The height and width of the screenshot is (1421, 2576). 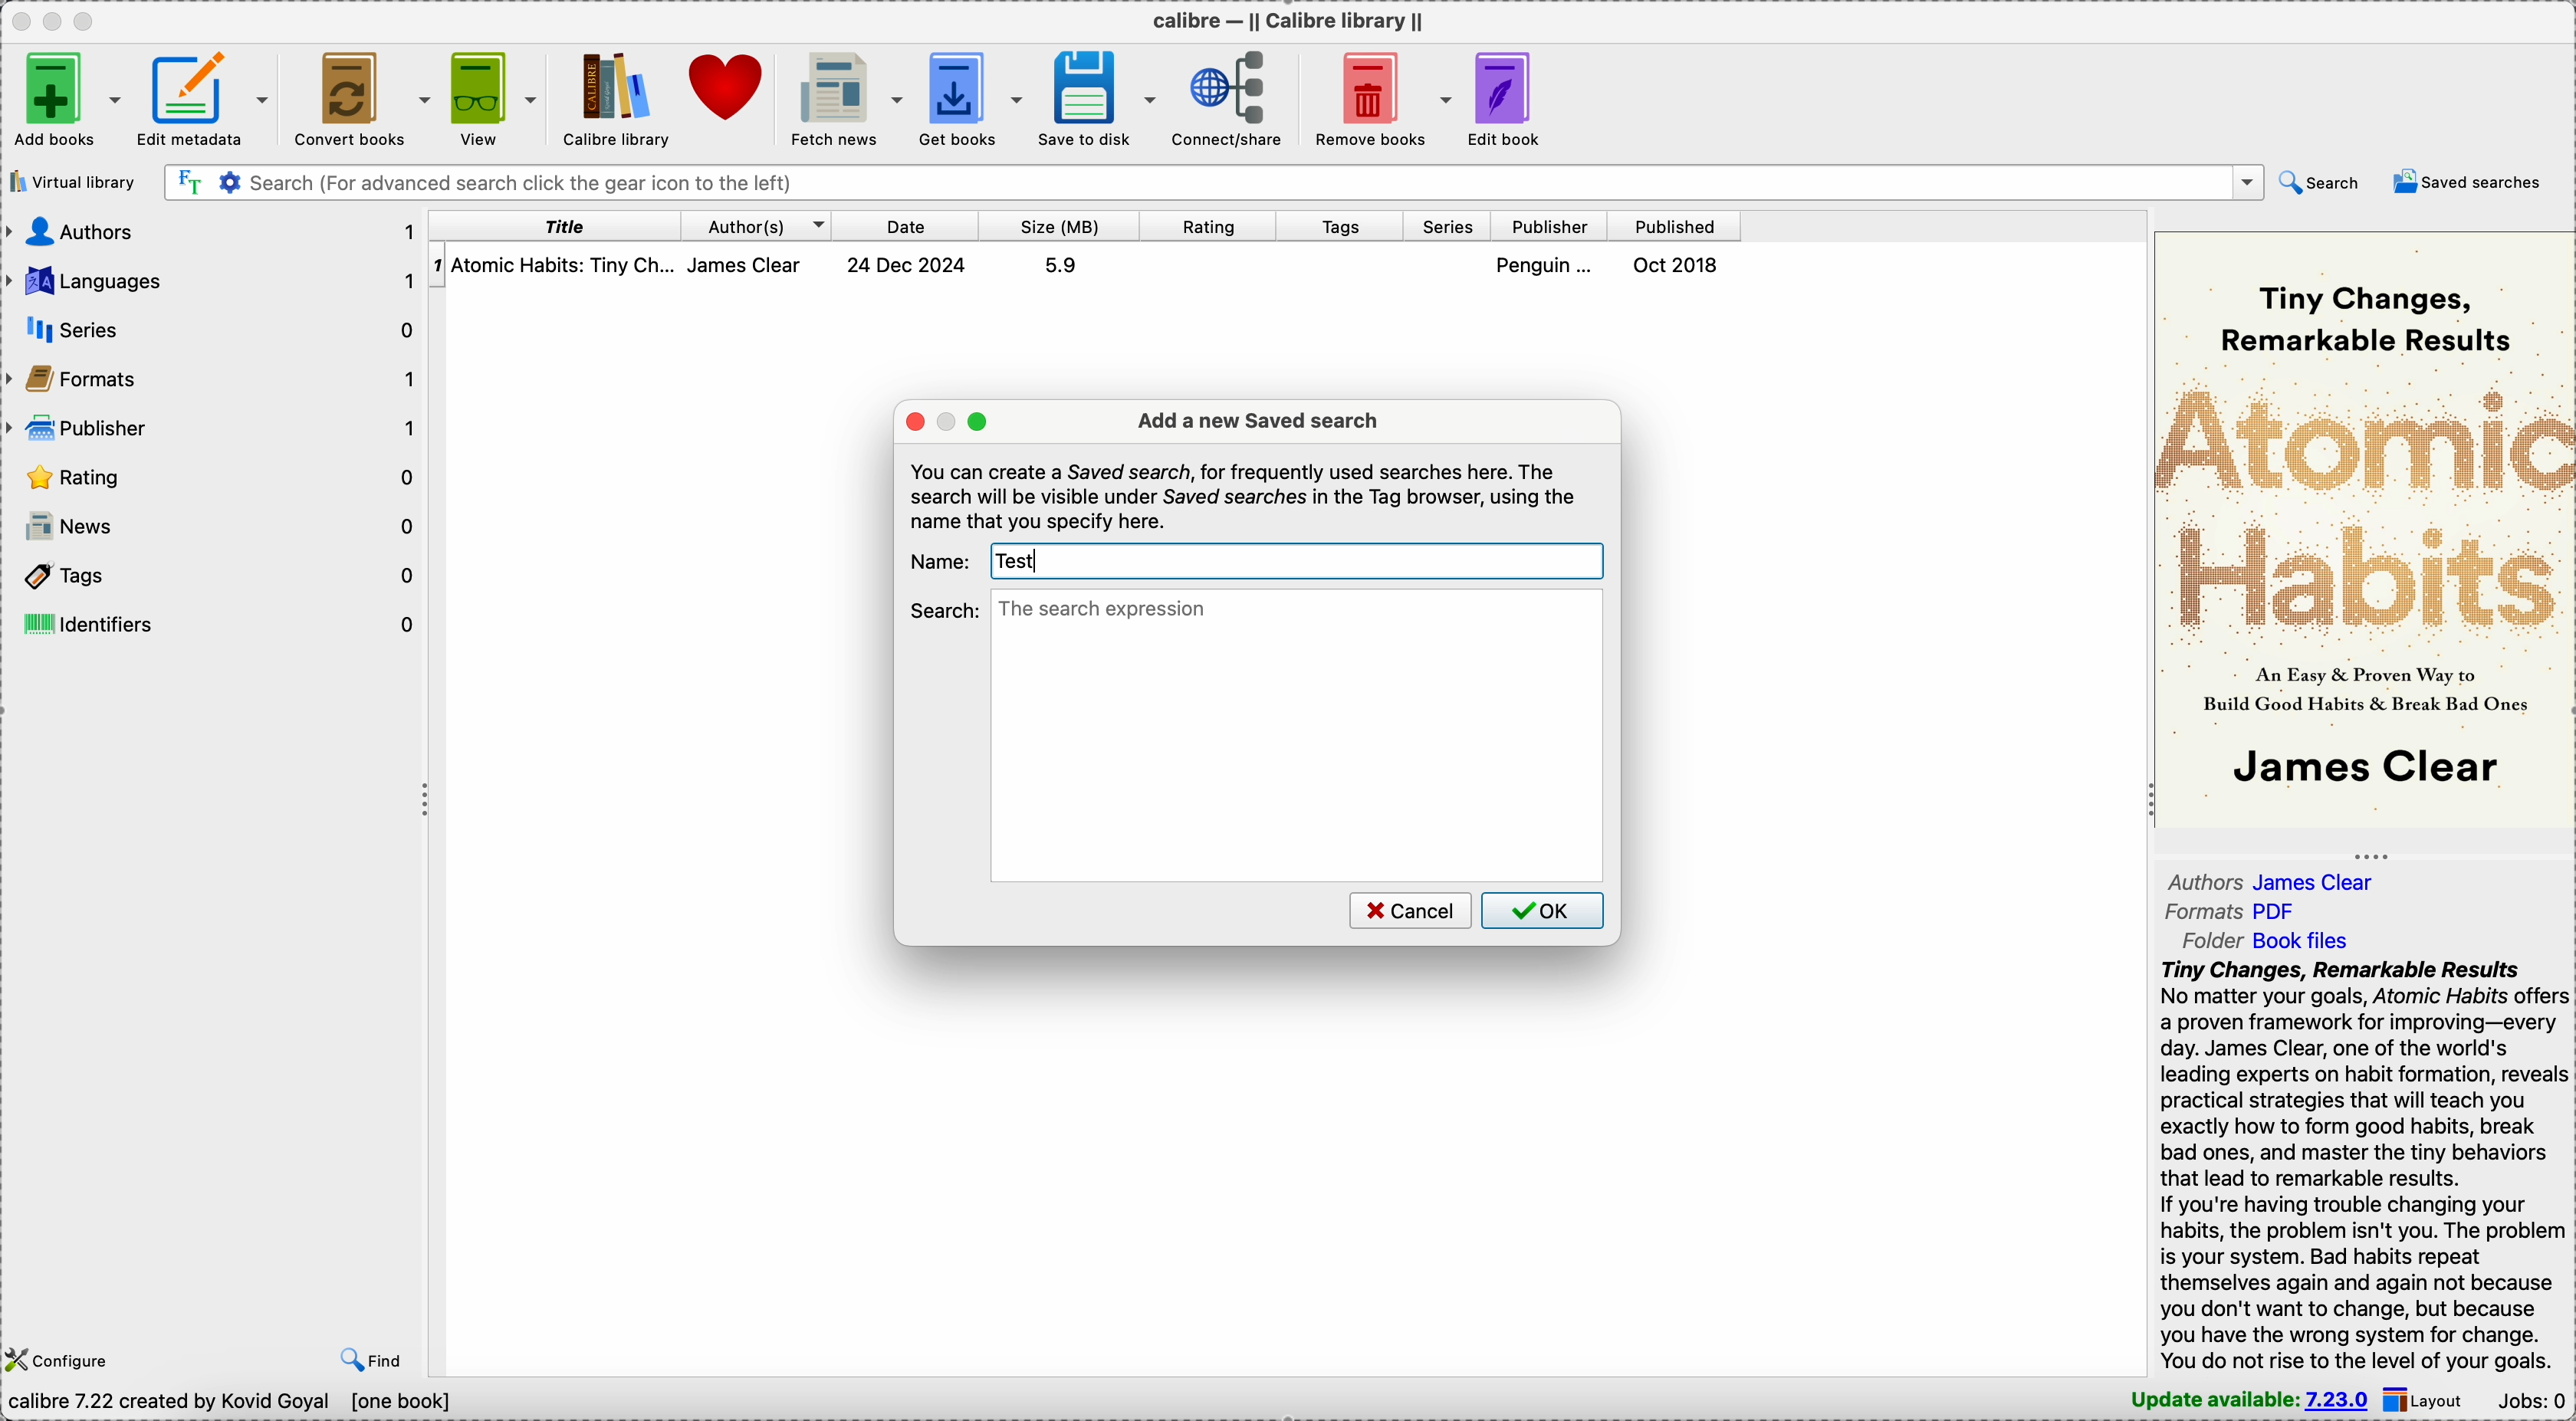 I want to click on layout, so click(x=2430, y=1399).